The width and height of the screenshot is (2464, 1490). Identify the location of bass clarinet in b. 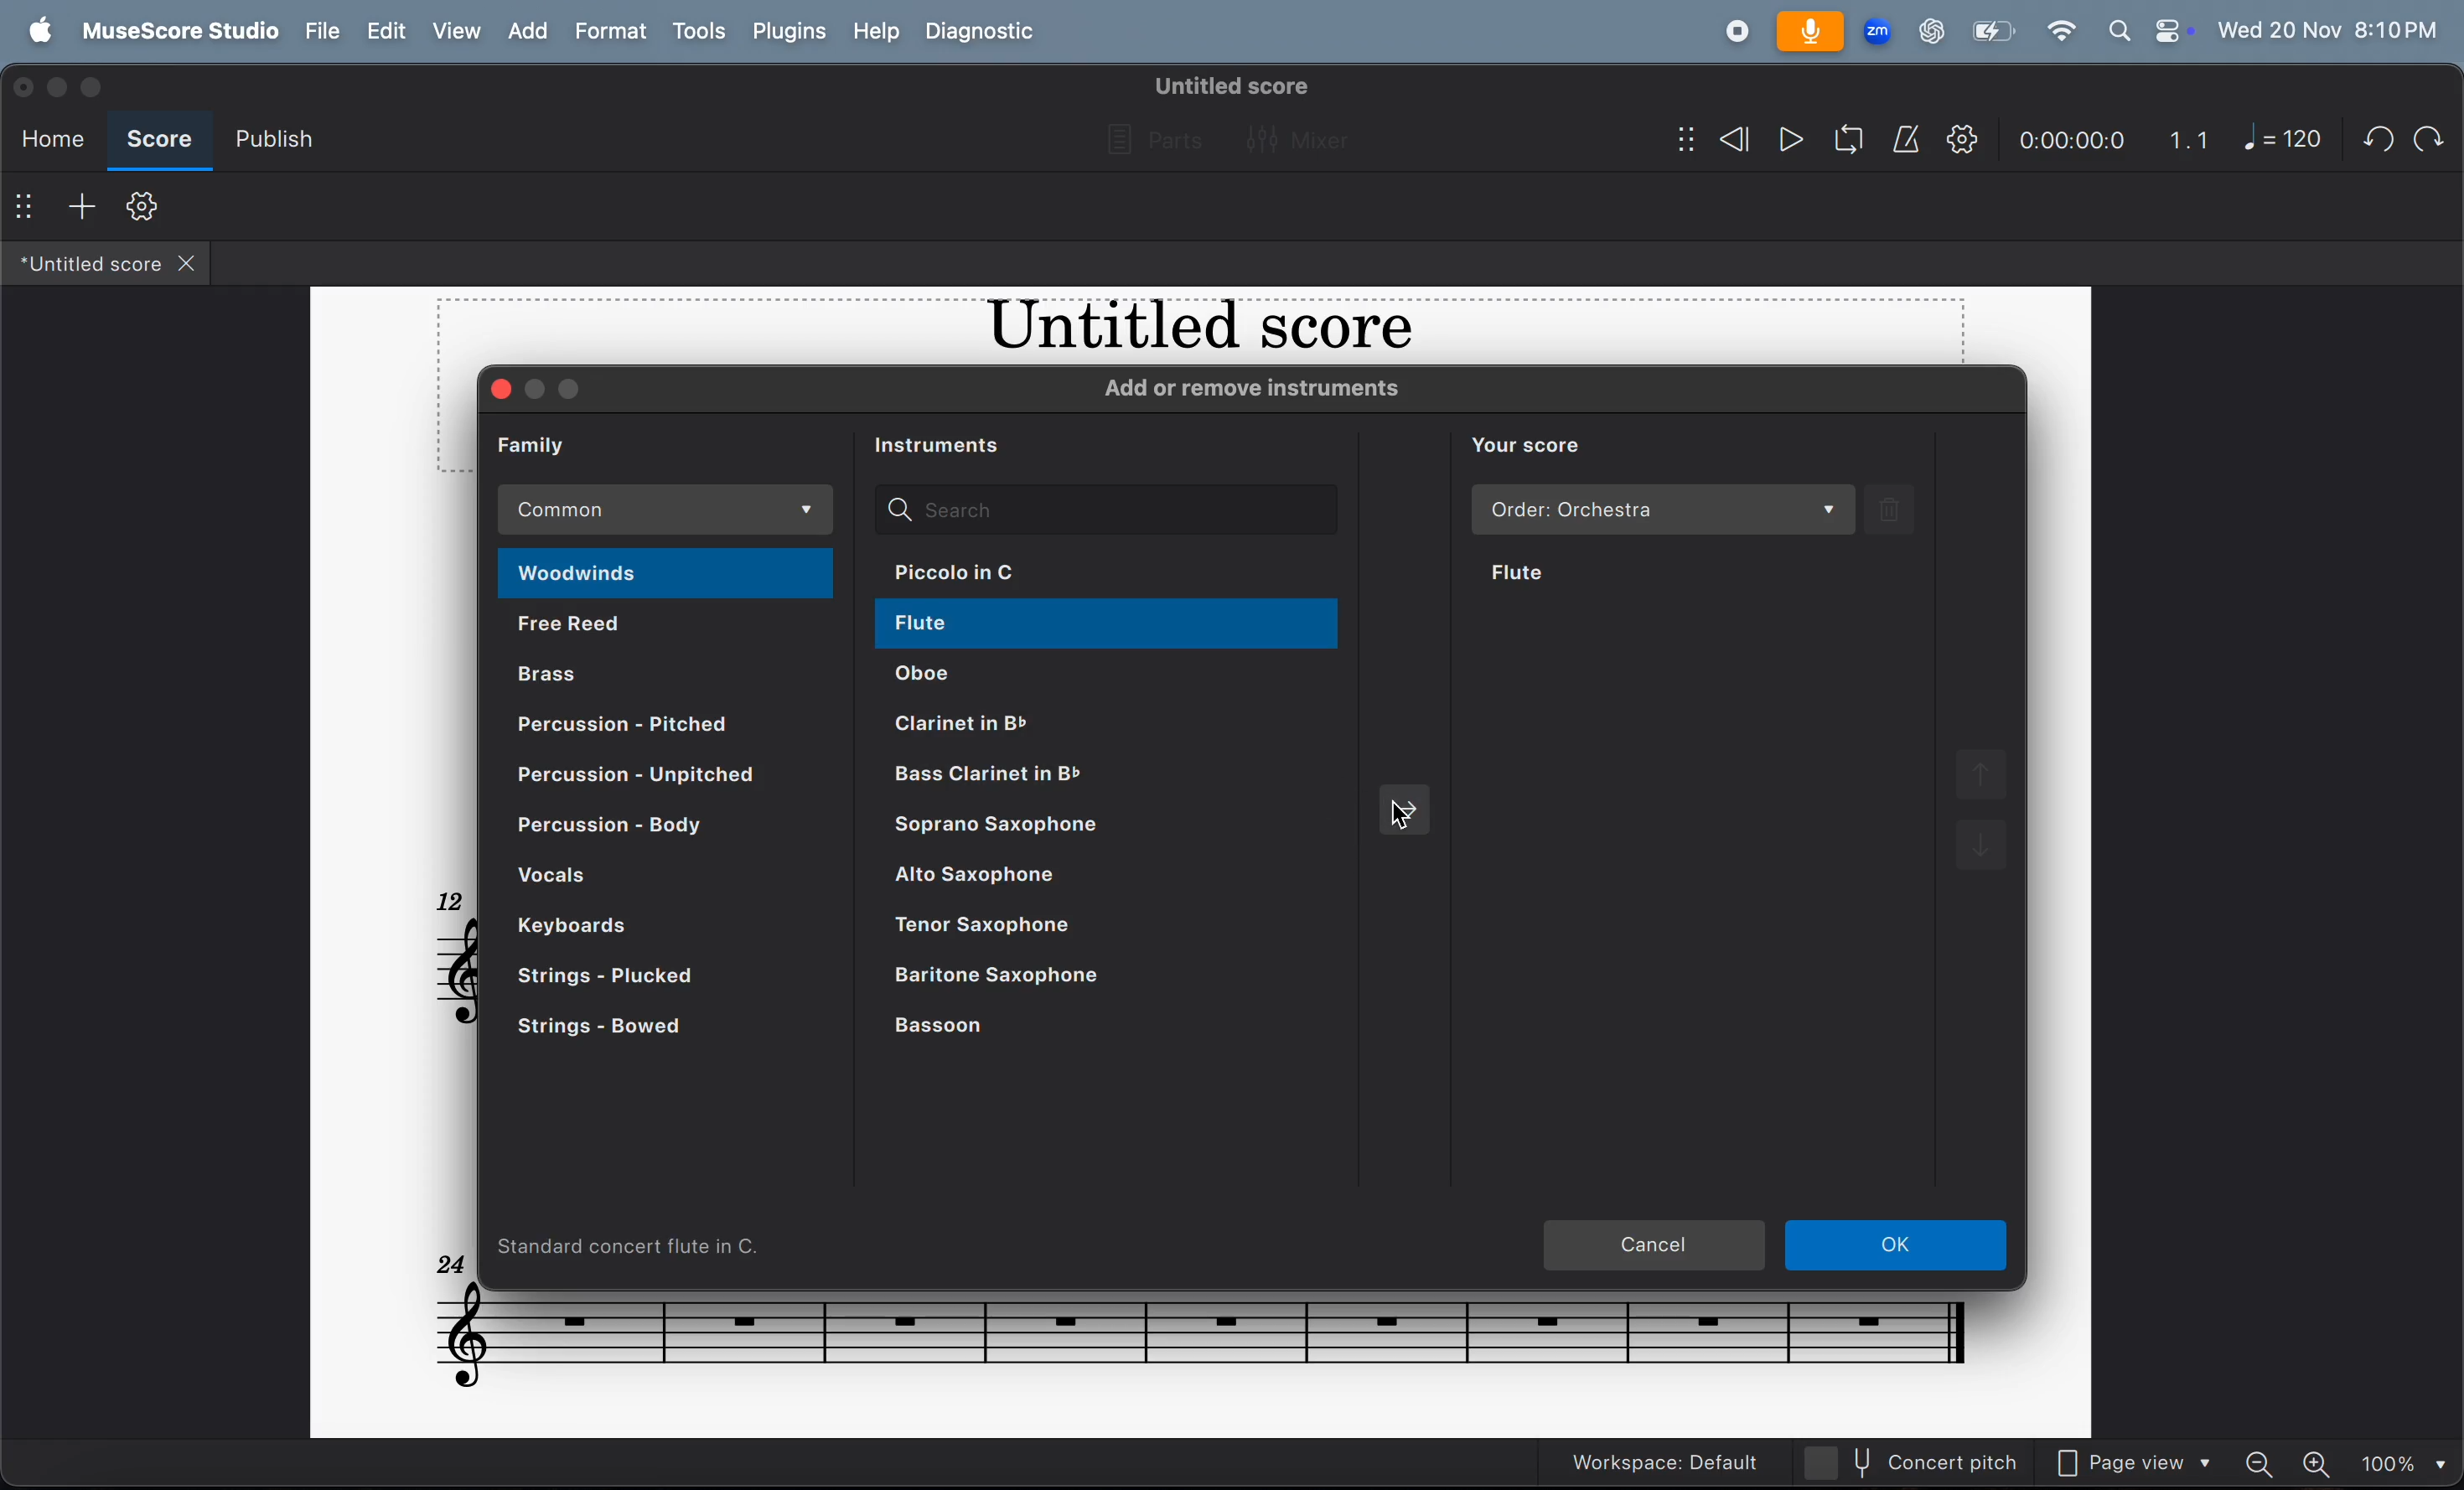
(1108, 781).